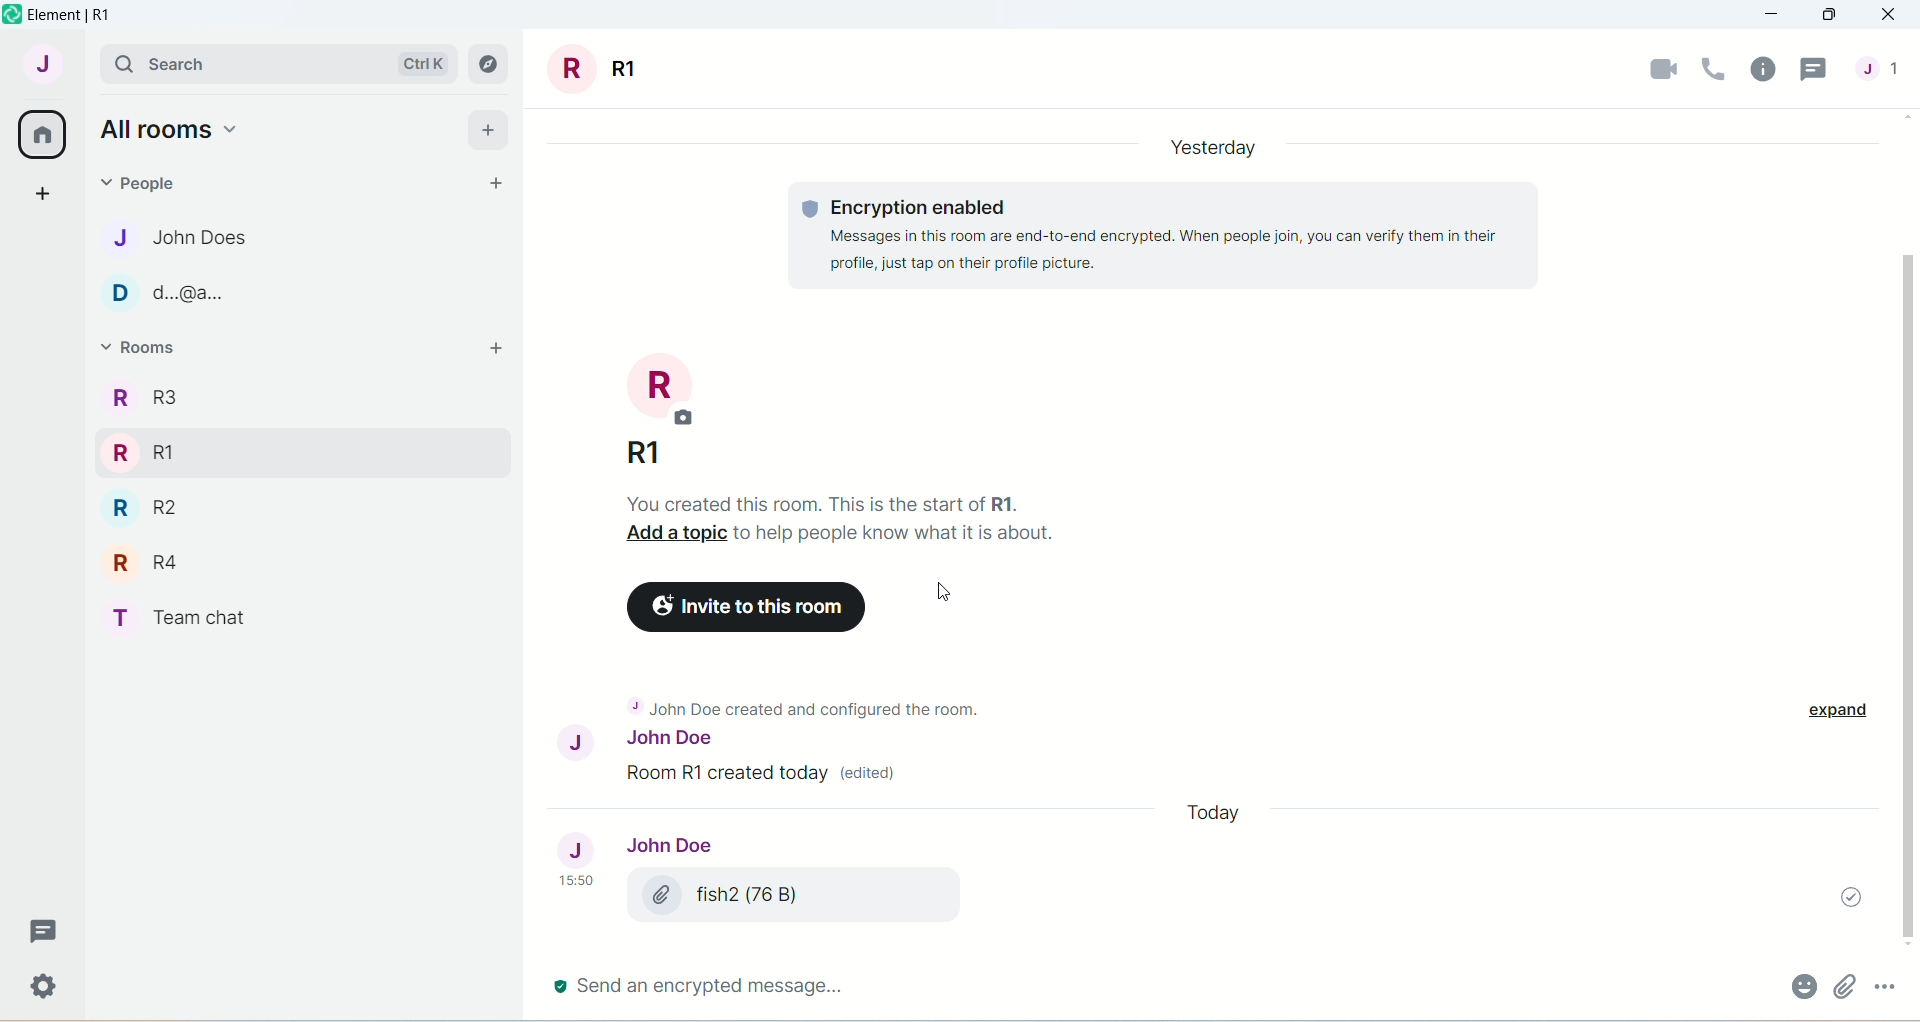 The image size is (1920, 1022). What do you see at coordinates (170, 68) in the screenshot?
I see `search` at bounding box center [170, 68].